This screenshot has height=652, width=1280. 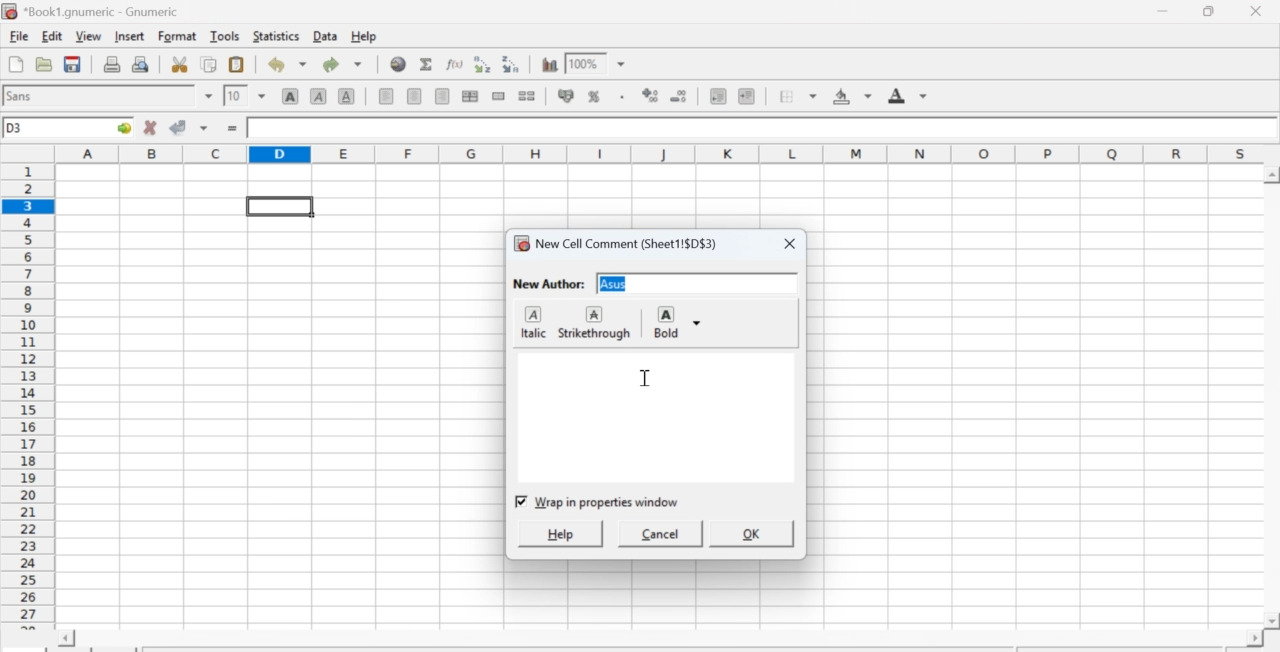 I want to click on Align Left, so click(x=384, y=97).